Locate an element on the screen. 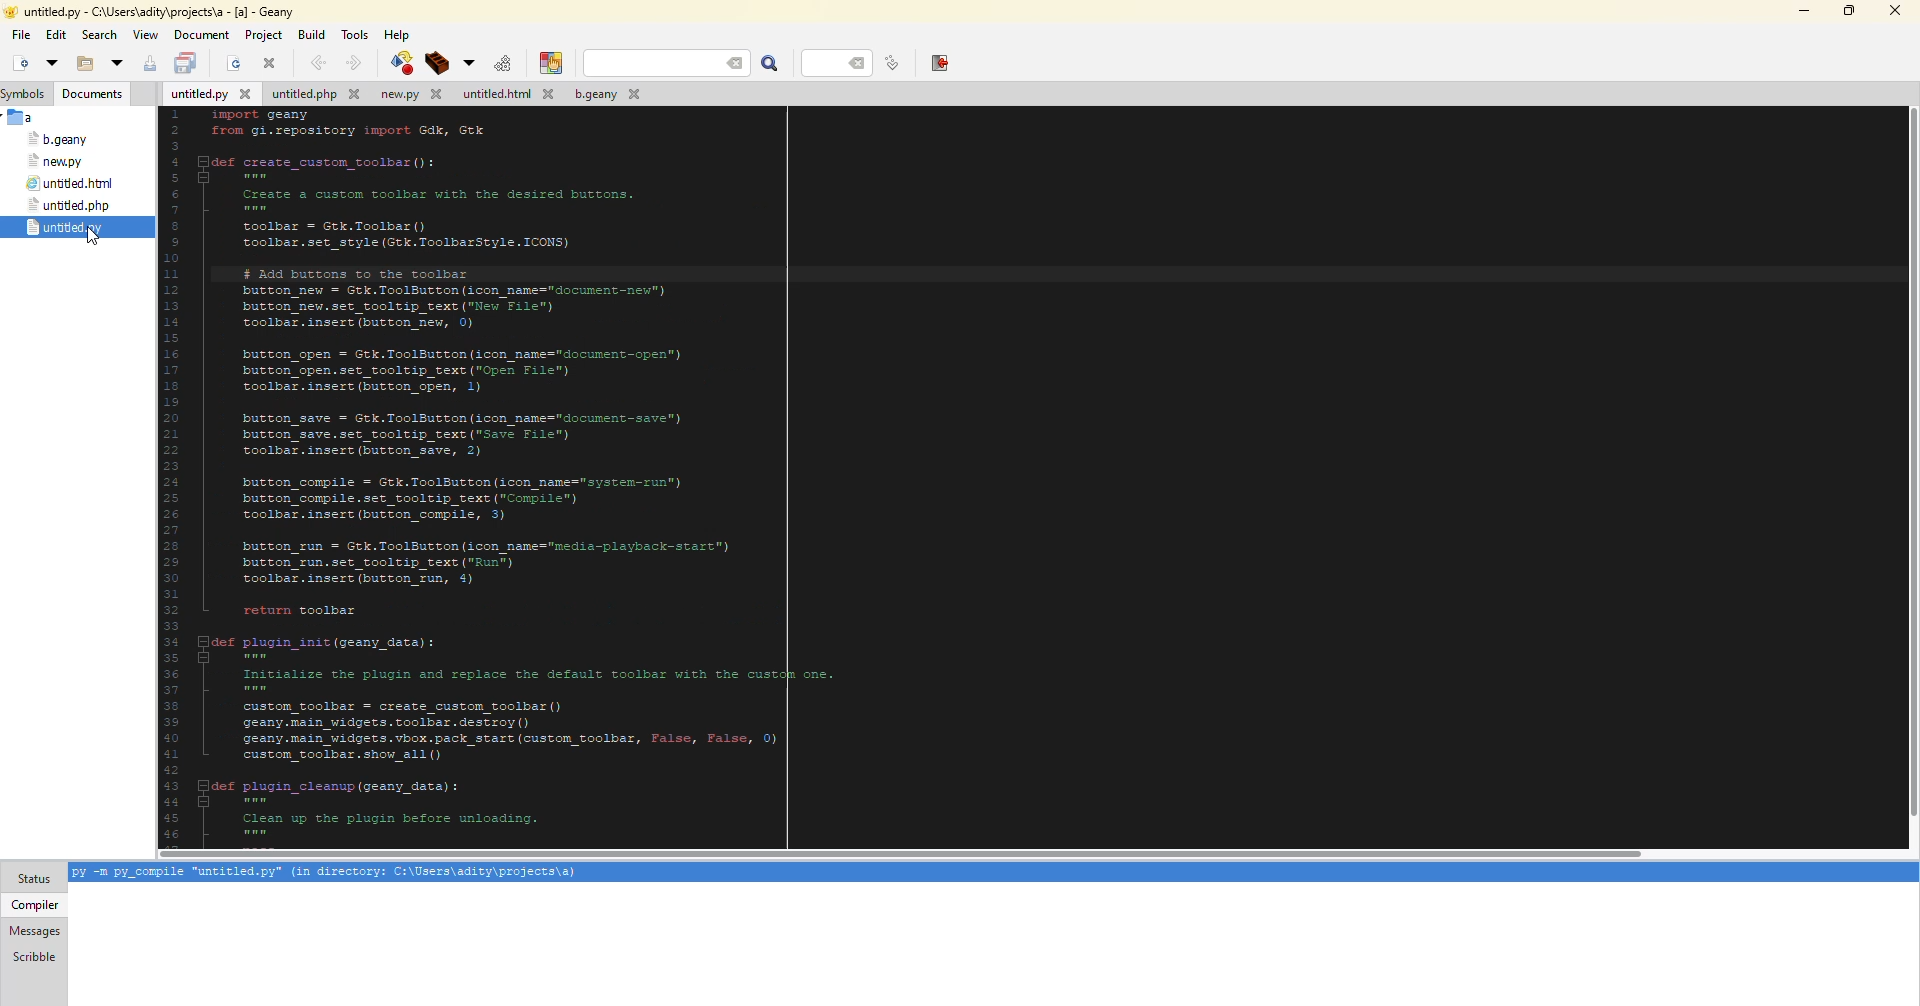 Image resolution: width=1920 pixels, height=1006 pixels. build tools is located at coordinates (465, 64).